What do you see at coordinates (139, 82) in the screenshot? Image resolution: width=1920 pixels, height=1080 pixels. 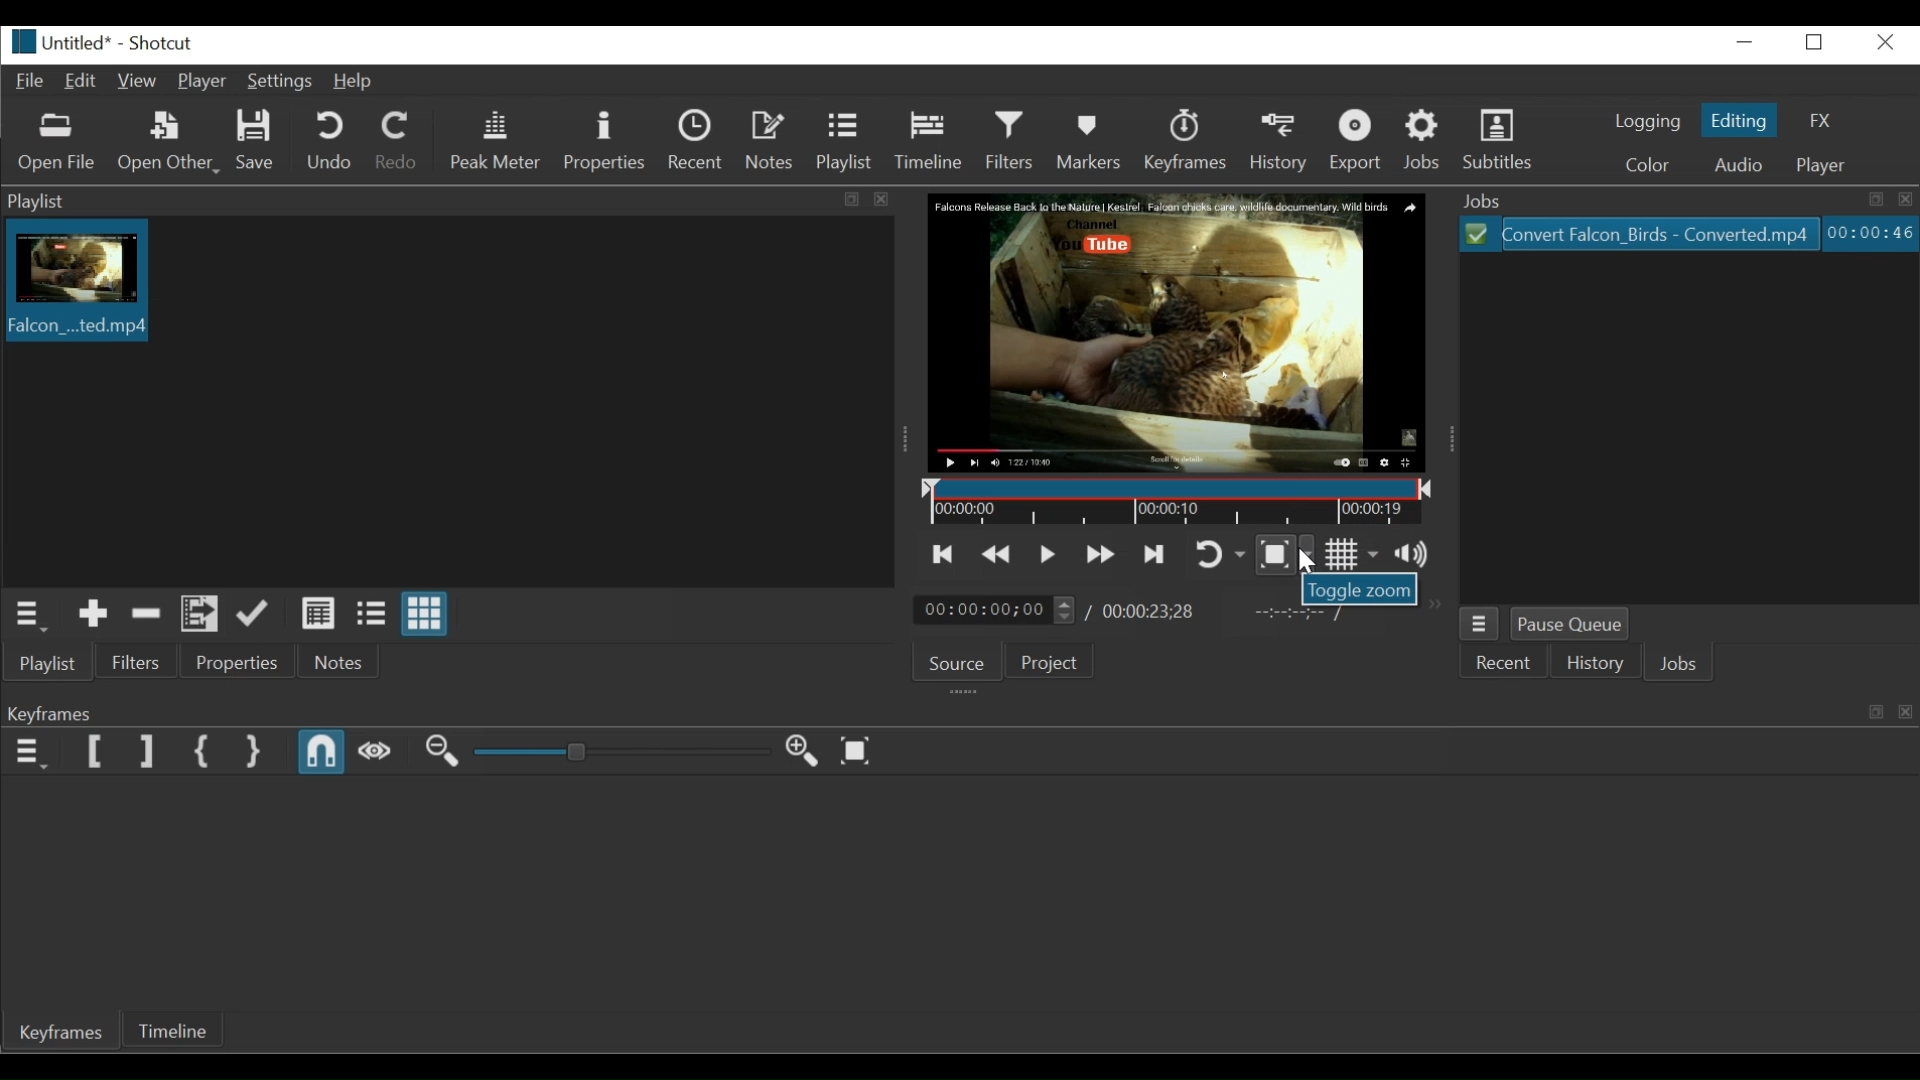 I see `View` at bounding box center [139, 82].